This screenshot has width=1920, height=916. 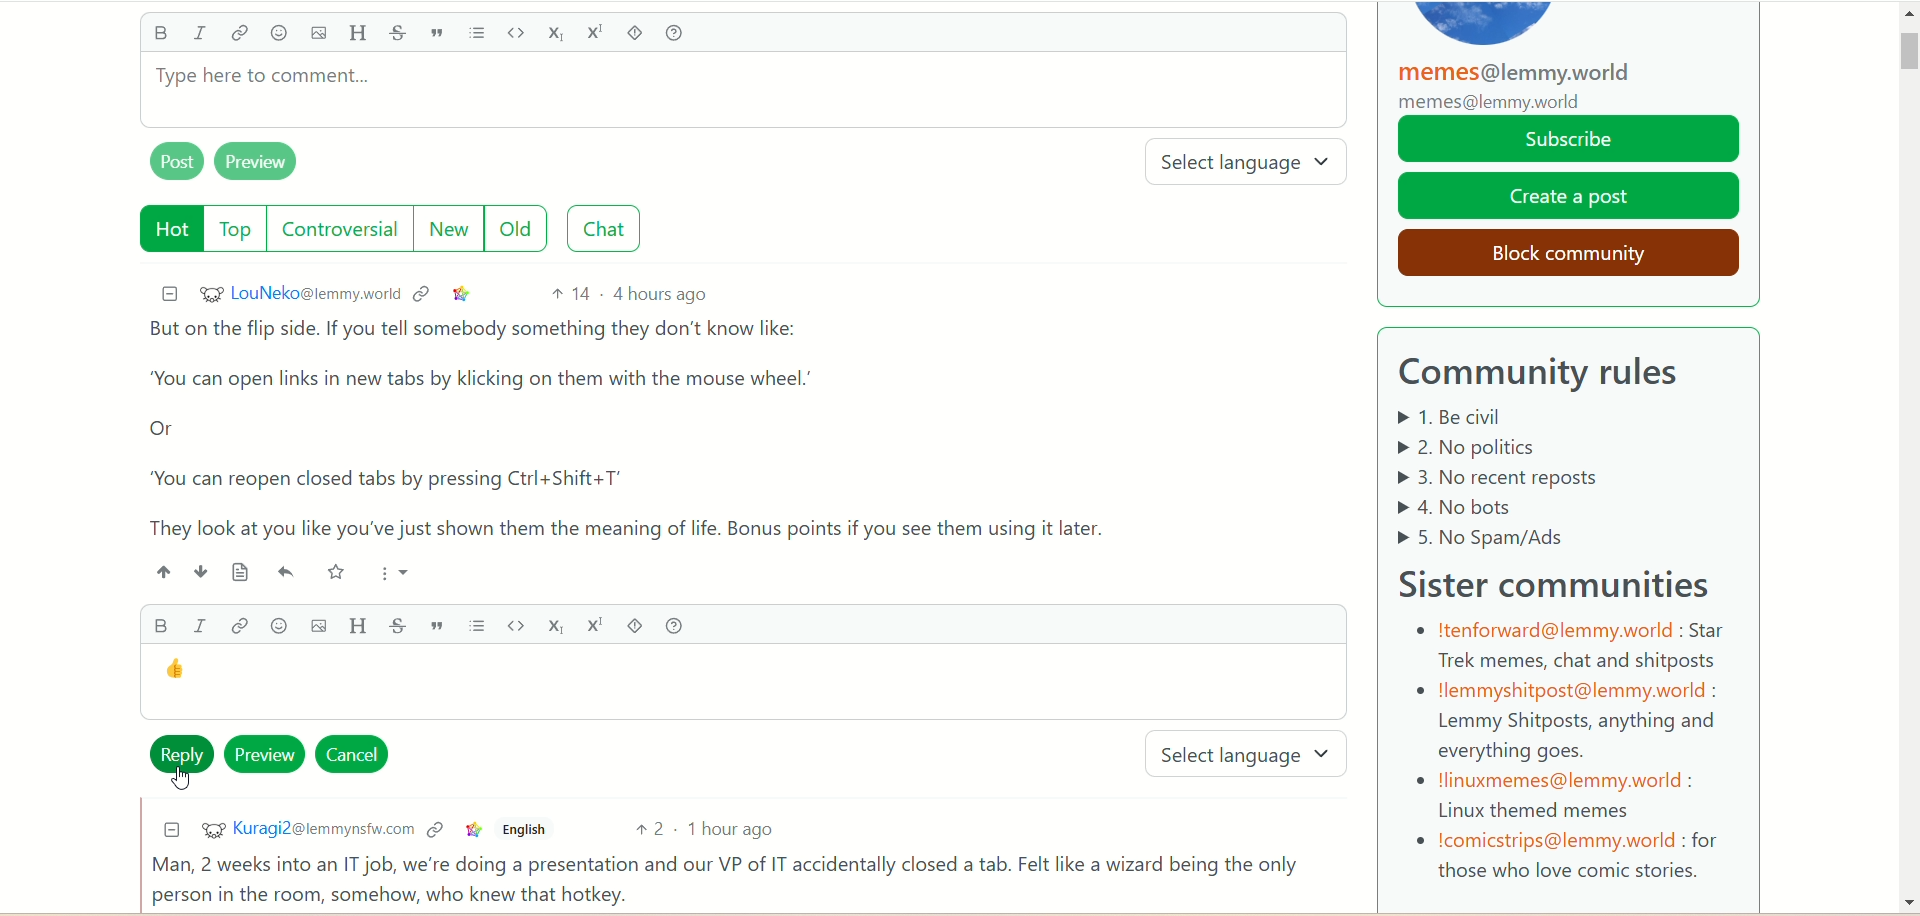 What do you see at coordinates (238, 627) in the screenshot?
I see `link` at bounding box center [238, 627].